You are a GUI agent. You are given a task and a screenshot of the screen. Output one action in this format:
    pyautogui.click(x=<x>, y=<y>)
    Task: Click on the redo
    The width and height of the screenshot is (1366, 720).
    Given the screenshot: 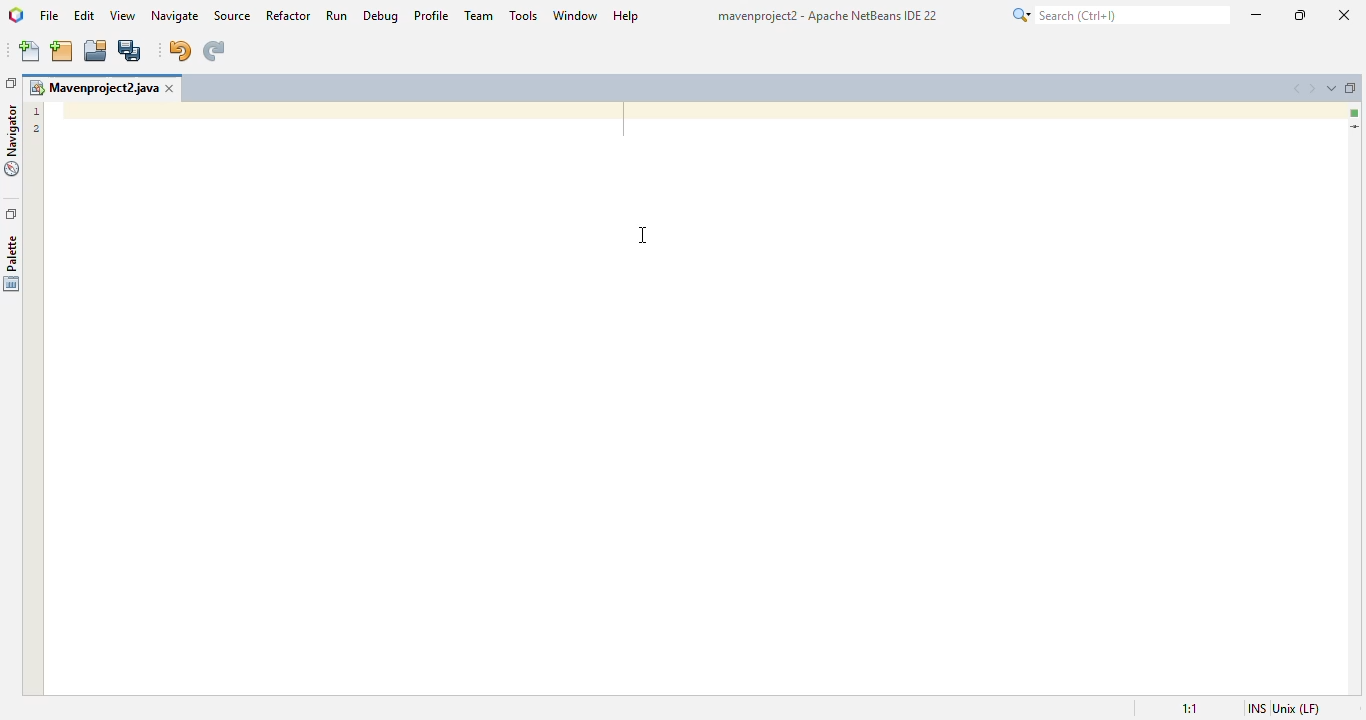 What is the action you would take?
    pyautogui.click(x=215, y=51)
    